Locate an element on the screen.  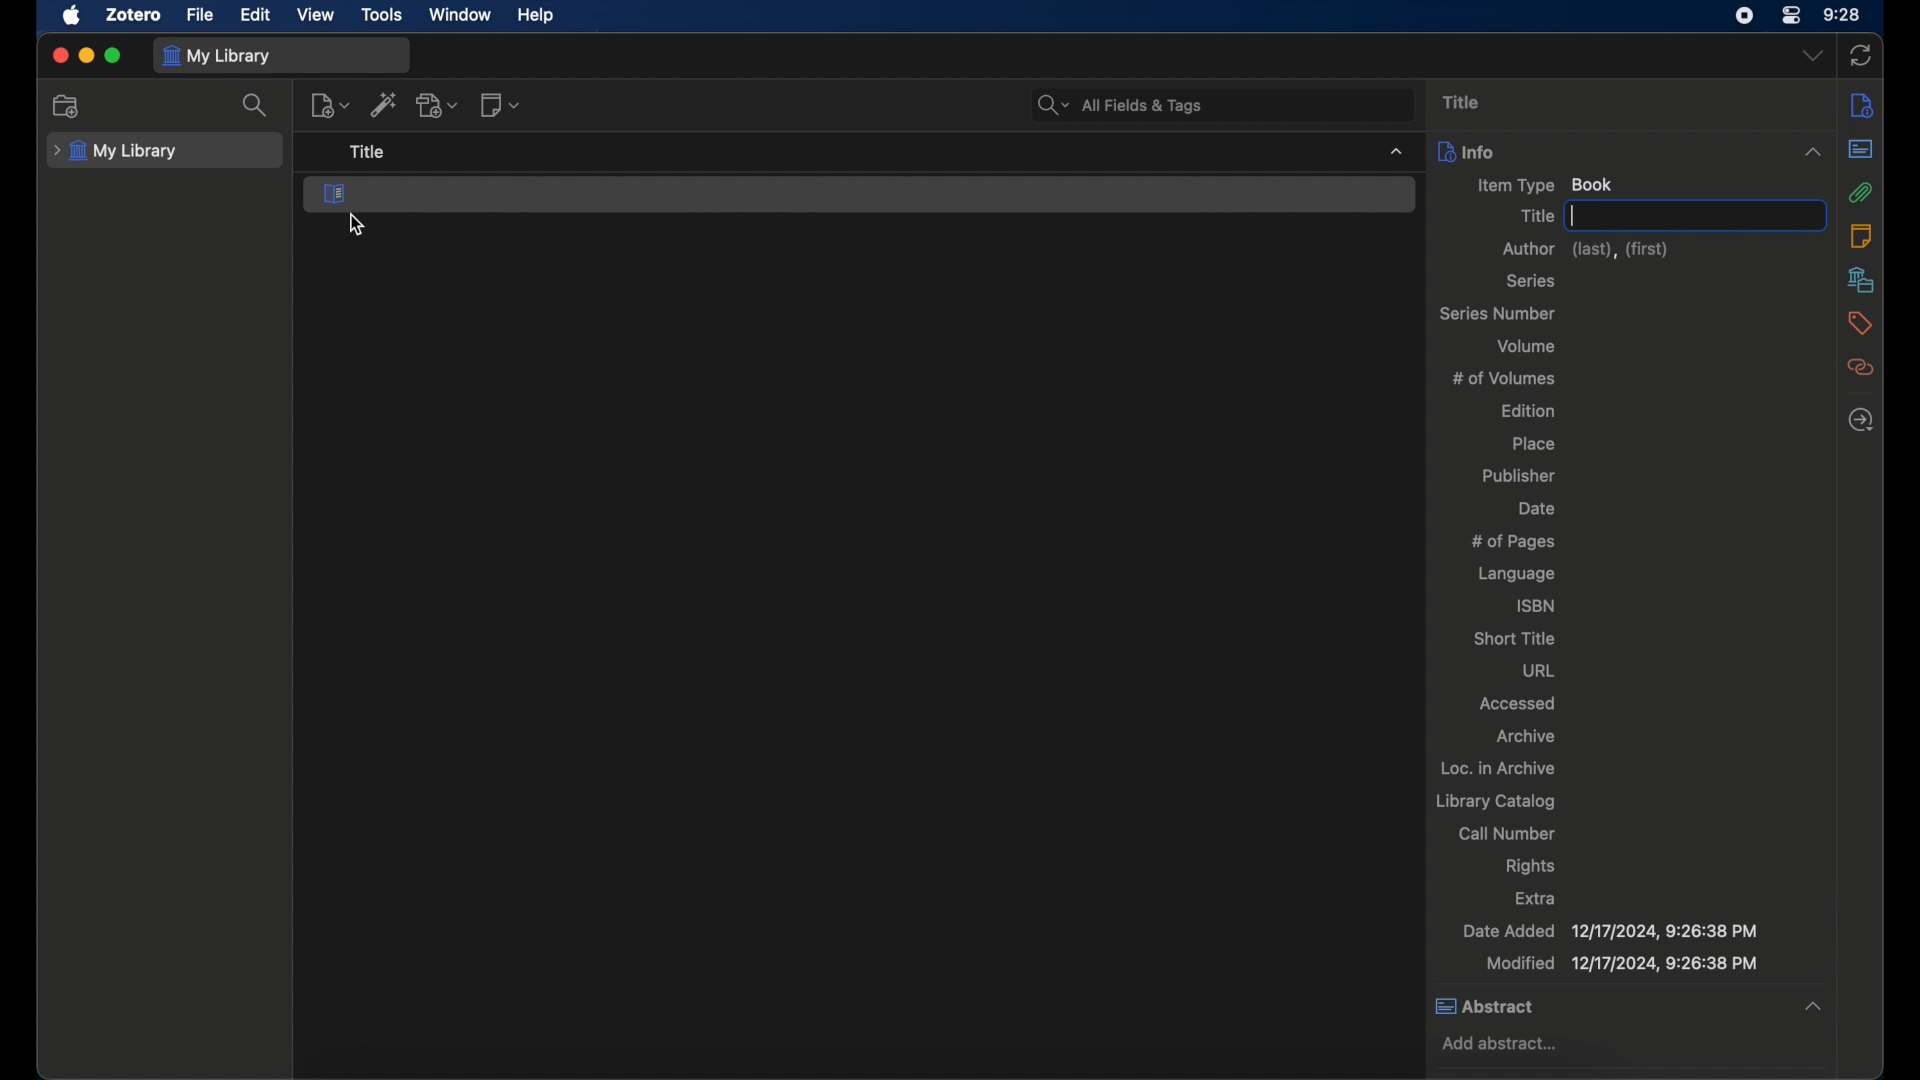
accessed is located at coordinates (1519, 702).